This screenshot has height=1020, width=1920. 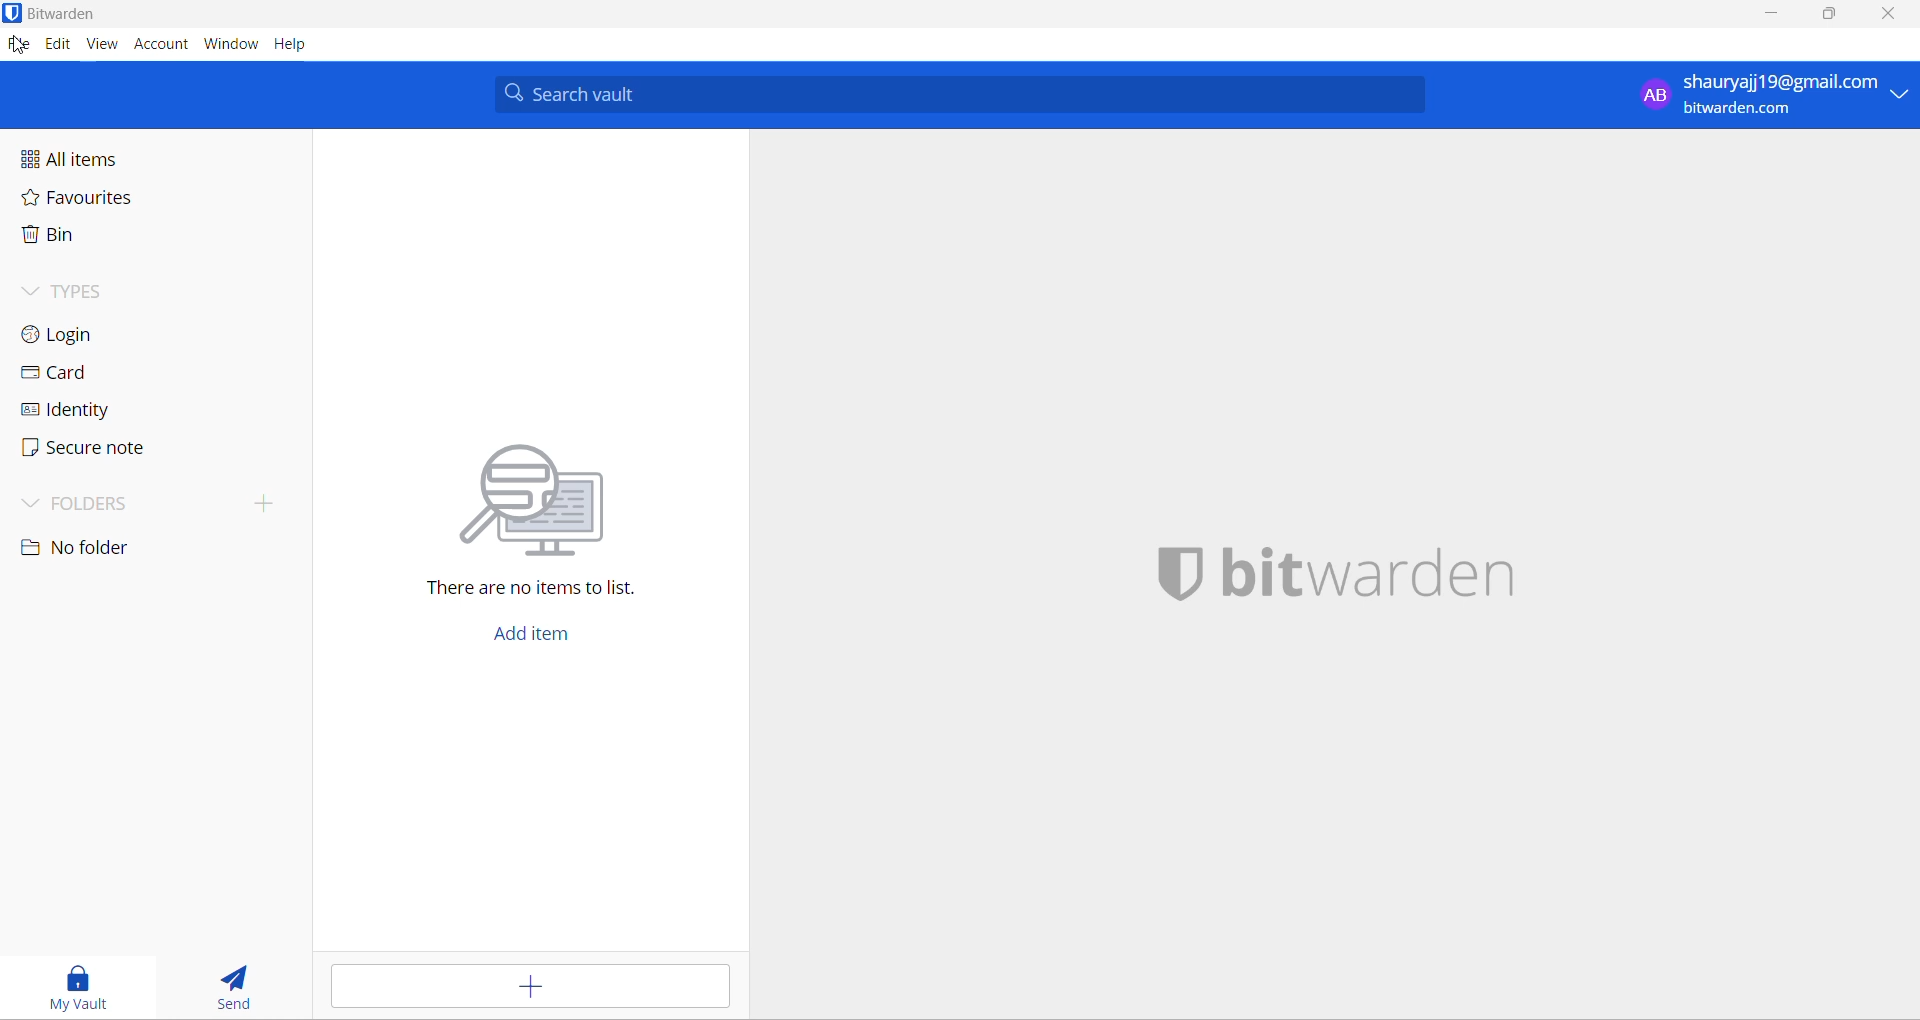 What do you see at coordinates (1773, 17) in the screenshot?
I see `minimize` at bounding box center [1773, 17].